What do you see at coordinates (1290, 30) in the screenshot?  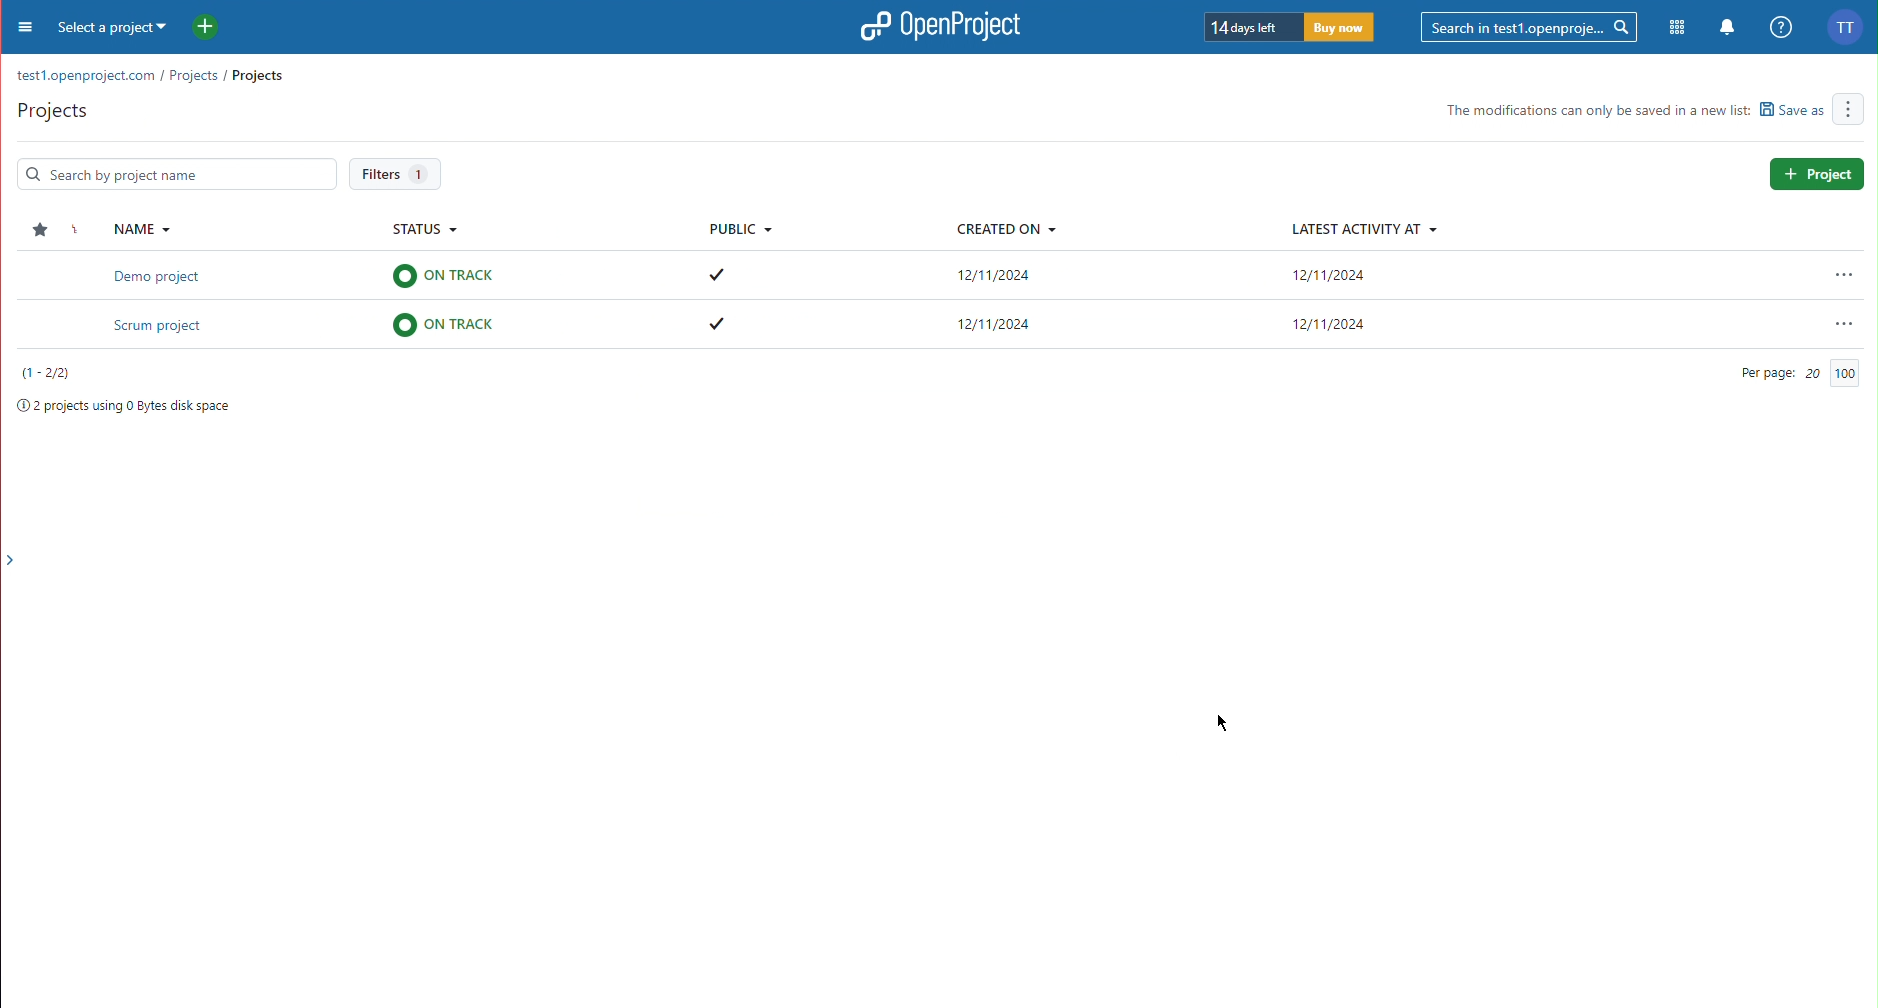 I see `Trial timer` at bounding box center [1290, 30].